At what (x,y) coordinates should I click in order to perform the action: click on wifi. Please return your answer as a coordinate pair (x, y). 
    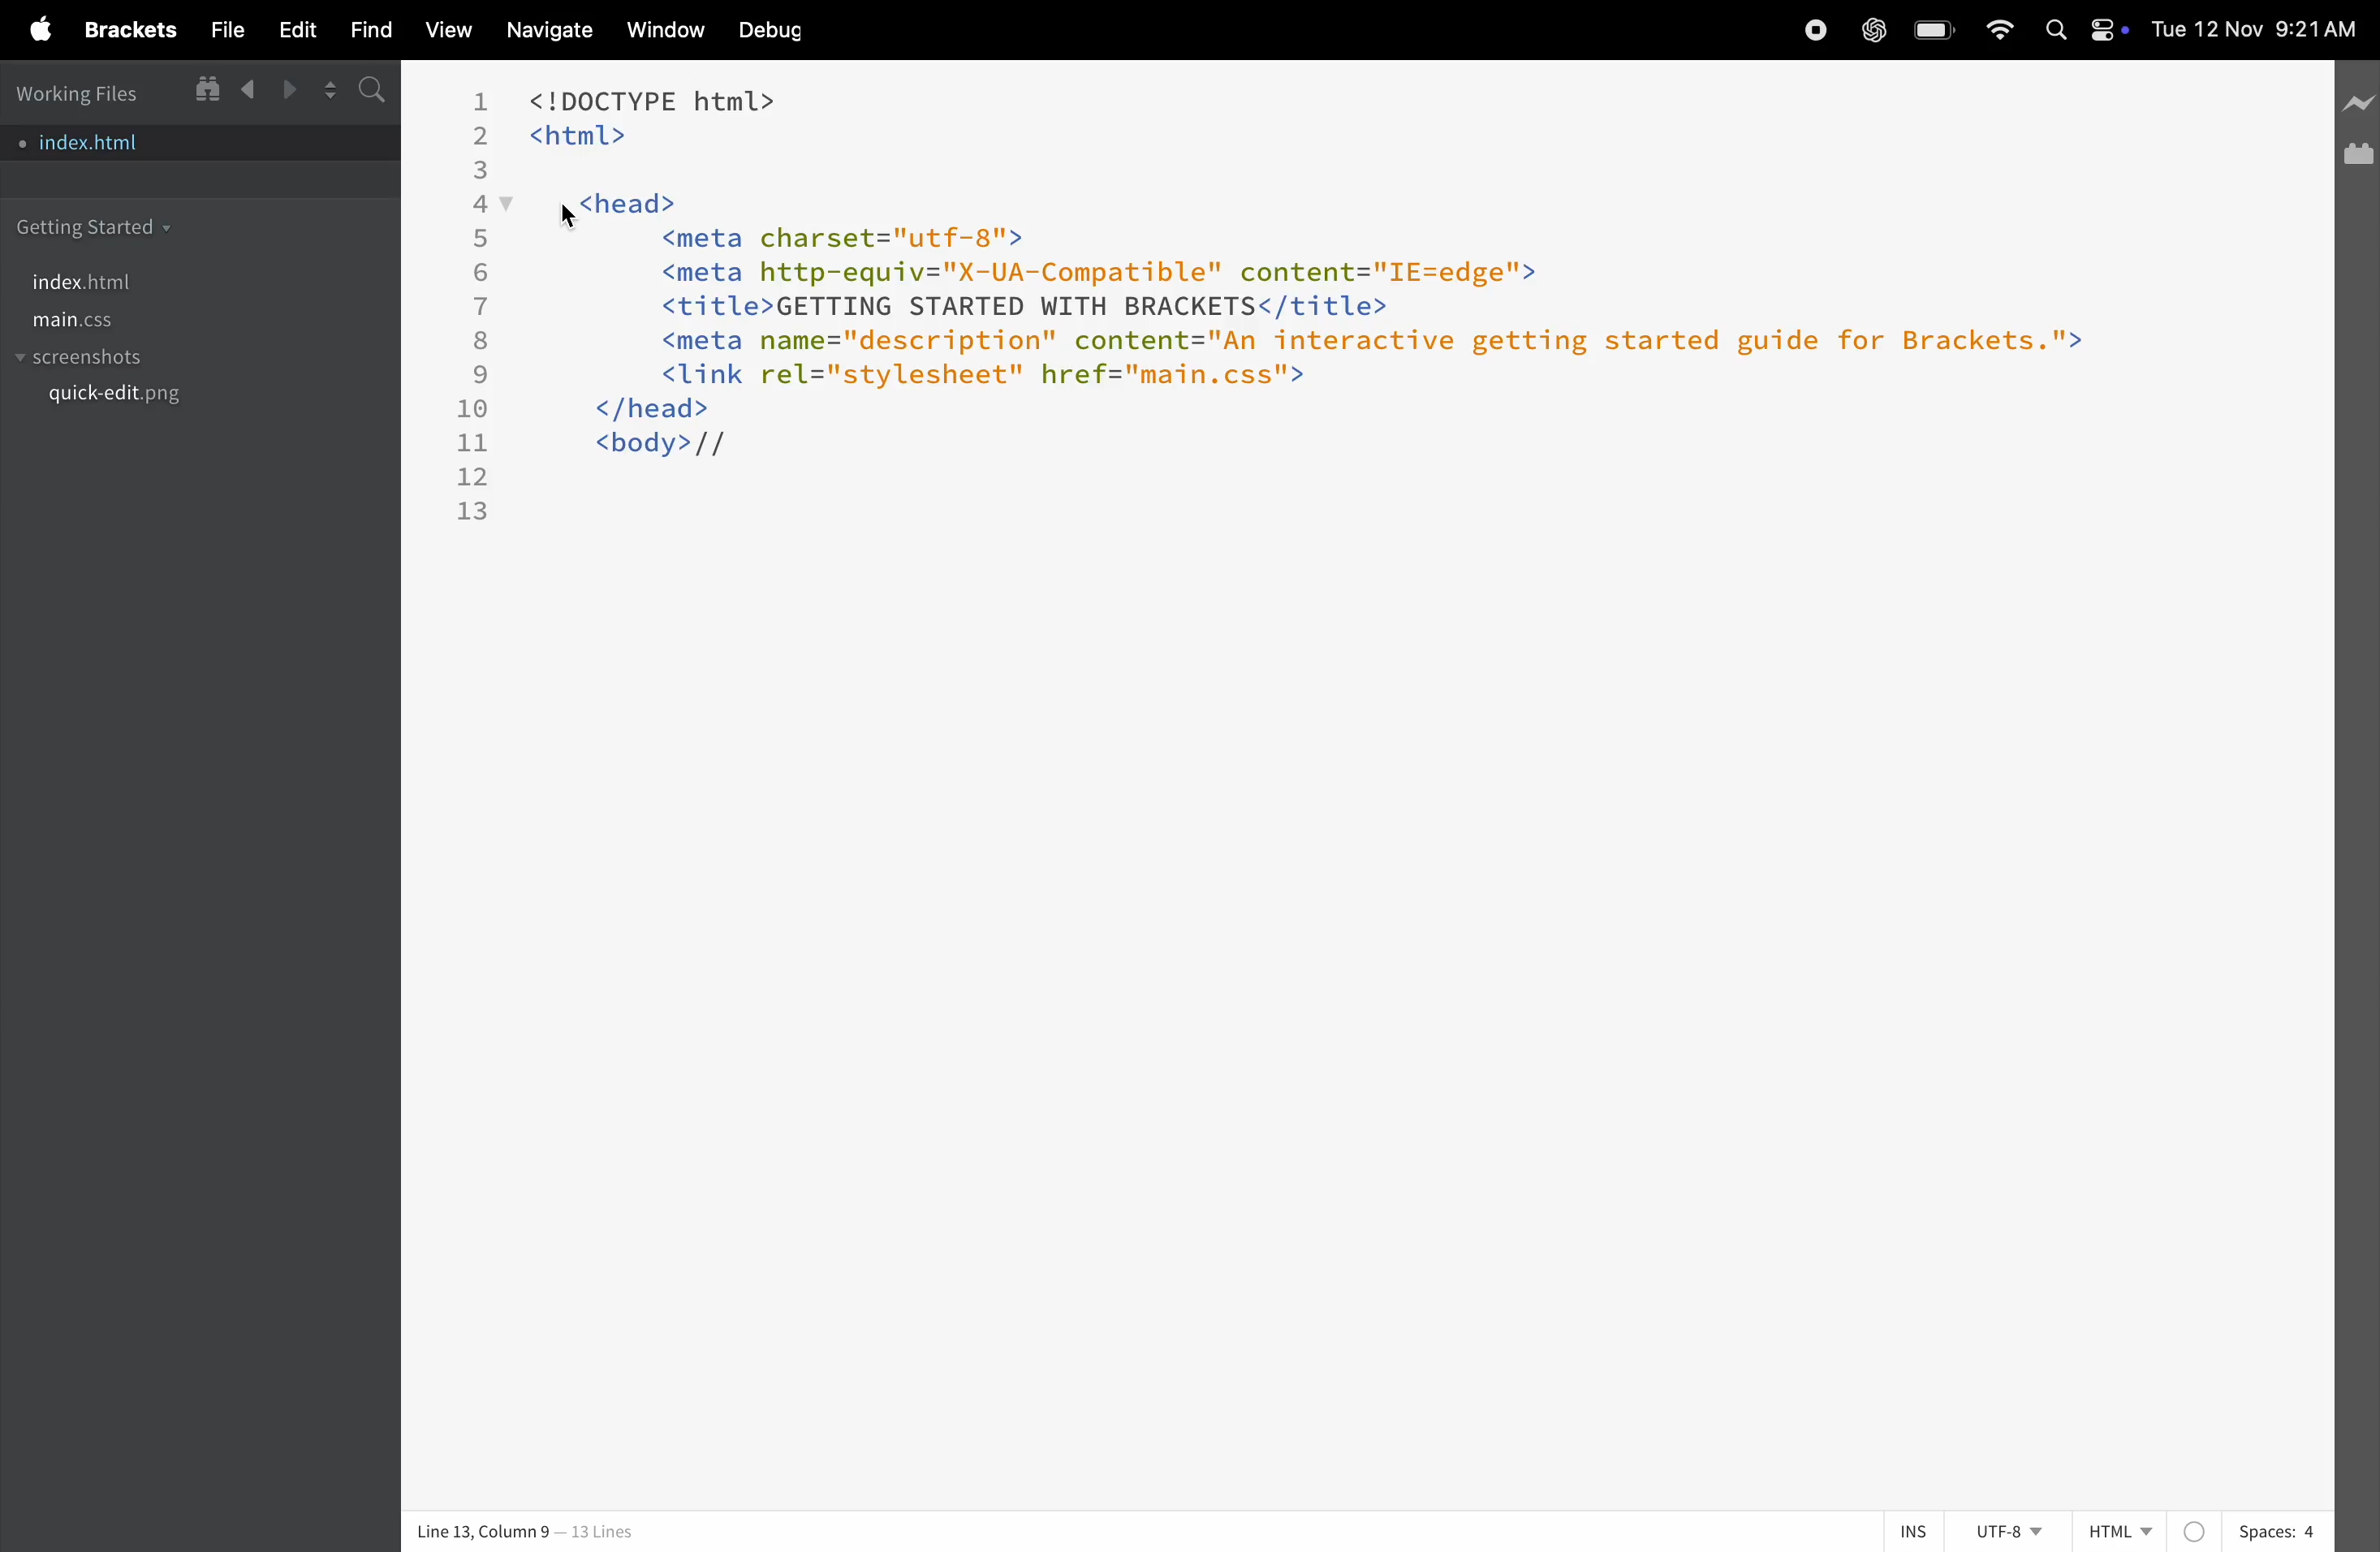
    Looking at the image, I should click on (1995, 27).